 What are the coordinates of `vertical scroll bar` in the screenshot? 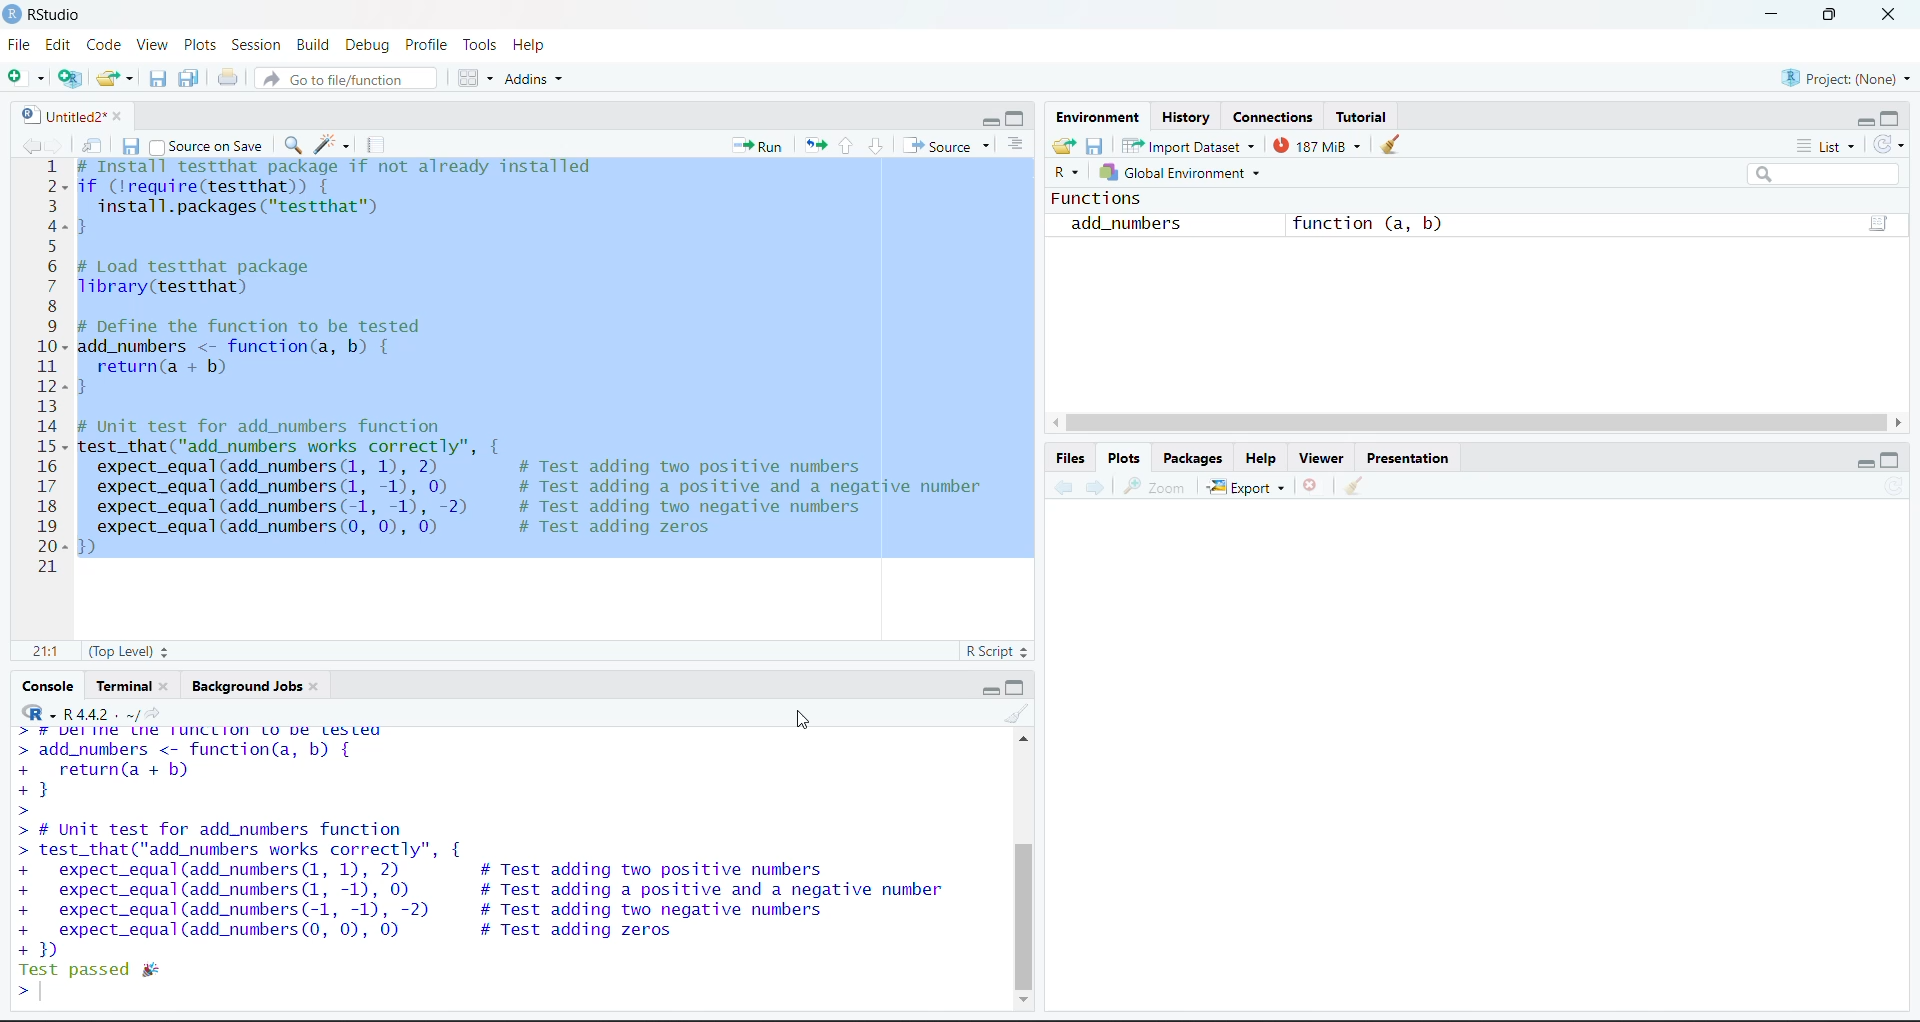 It's located at (1026, 915).